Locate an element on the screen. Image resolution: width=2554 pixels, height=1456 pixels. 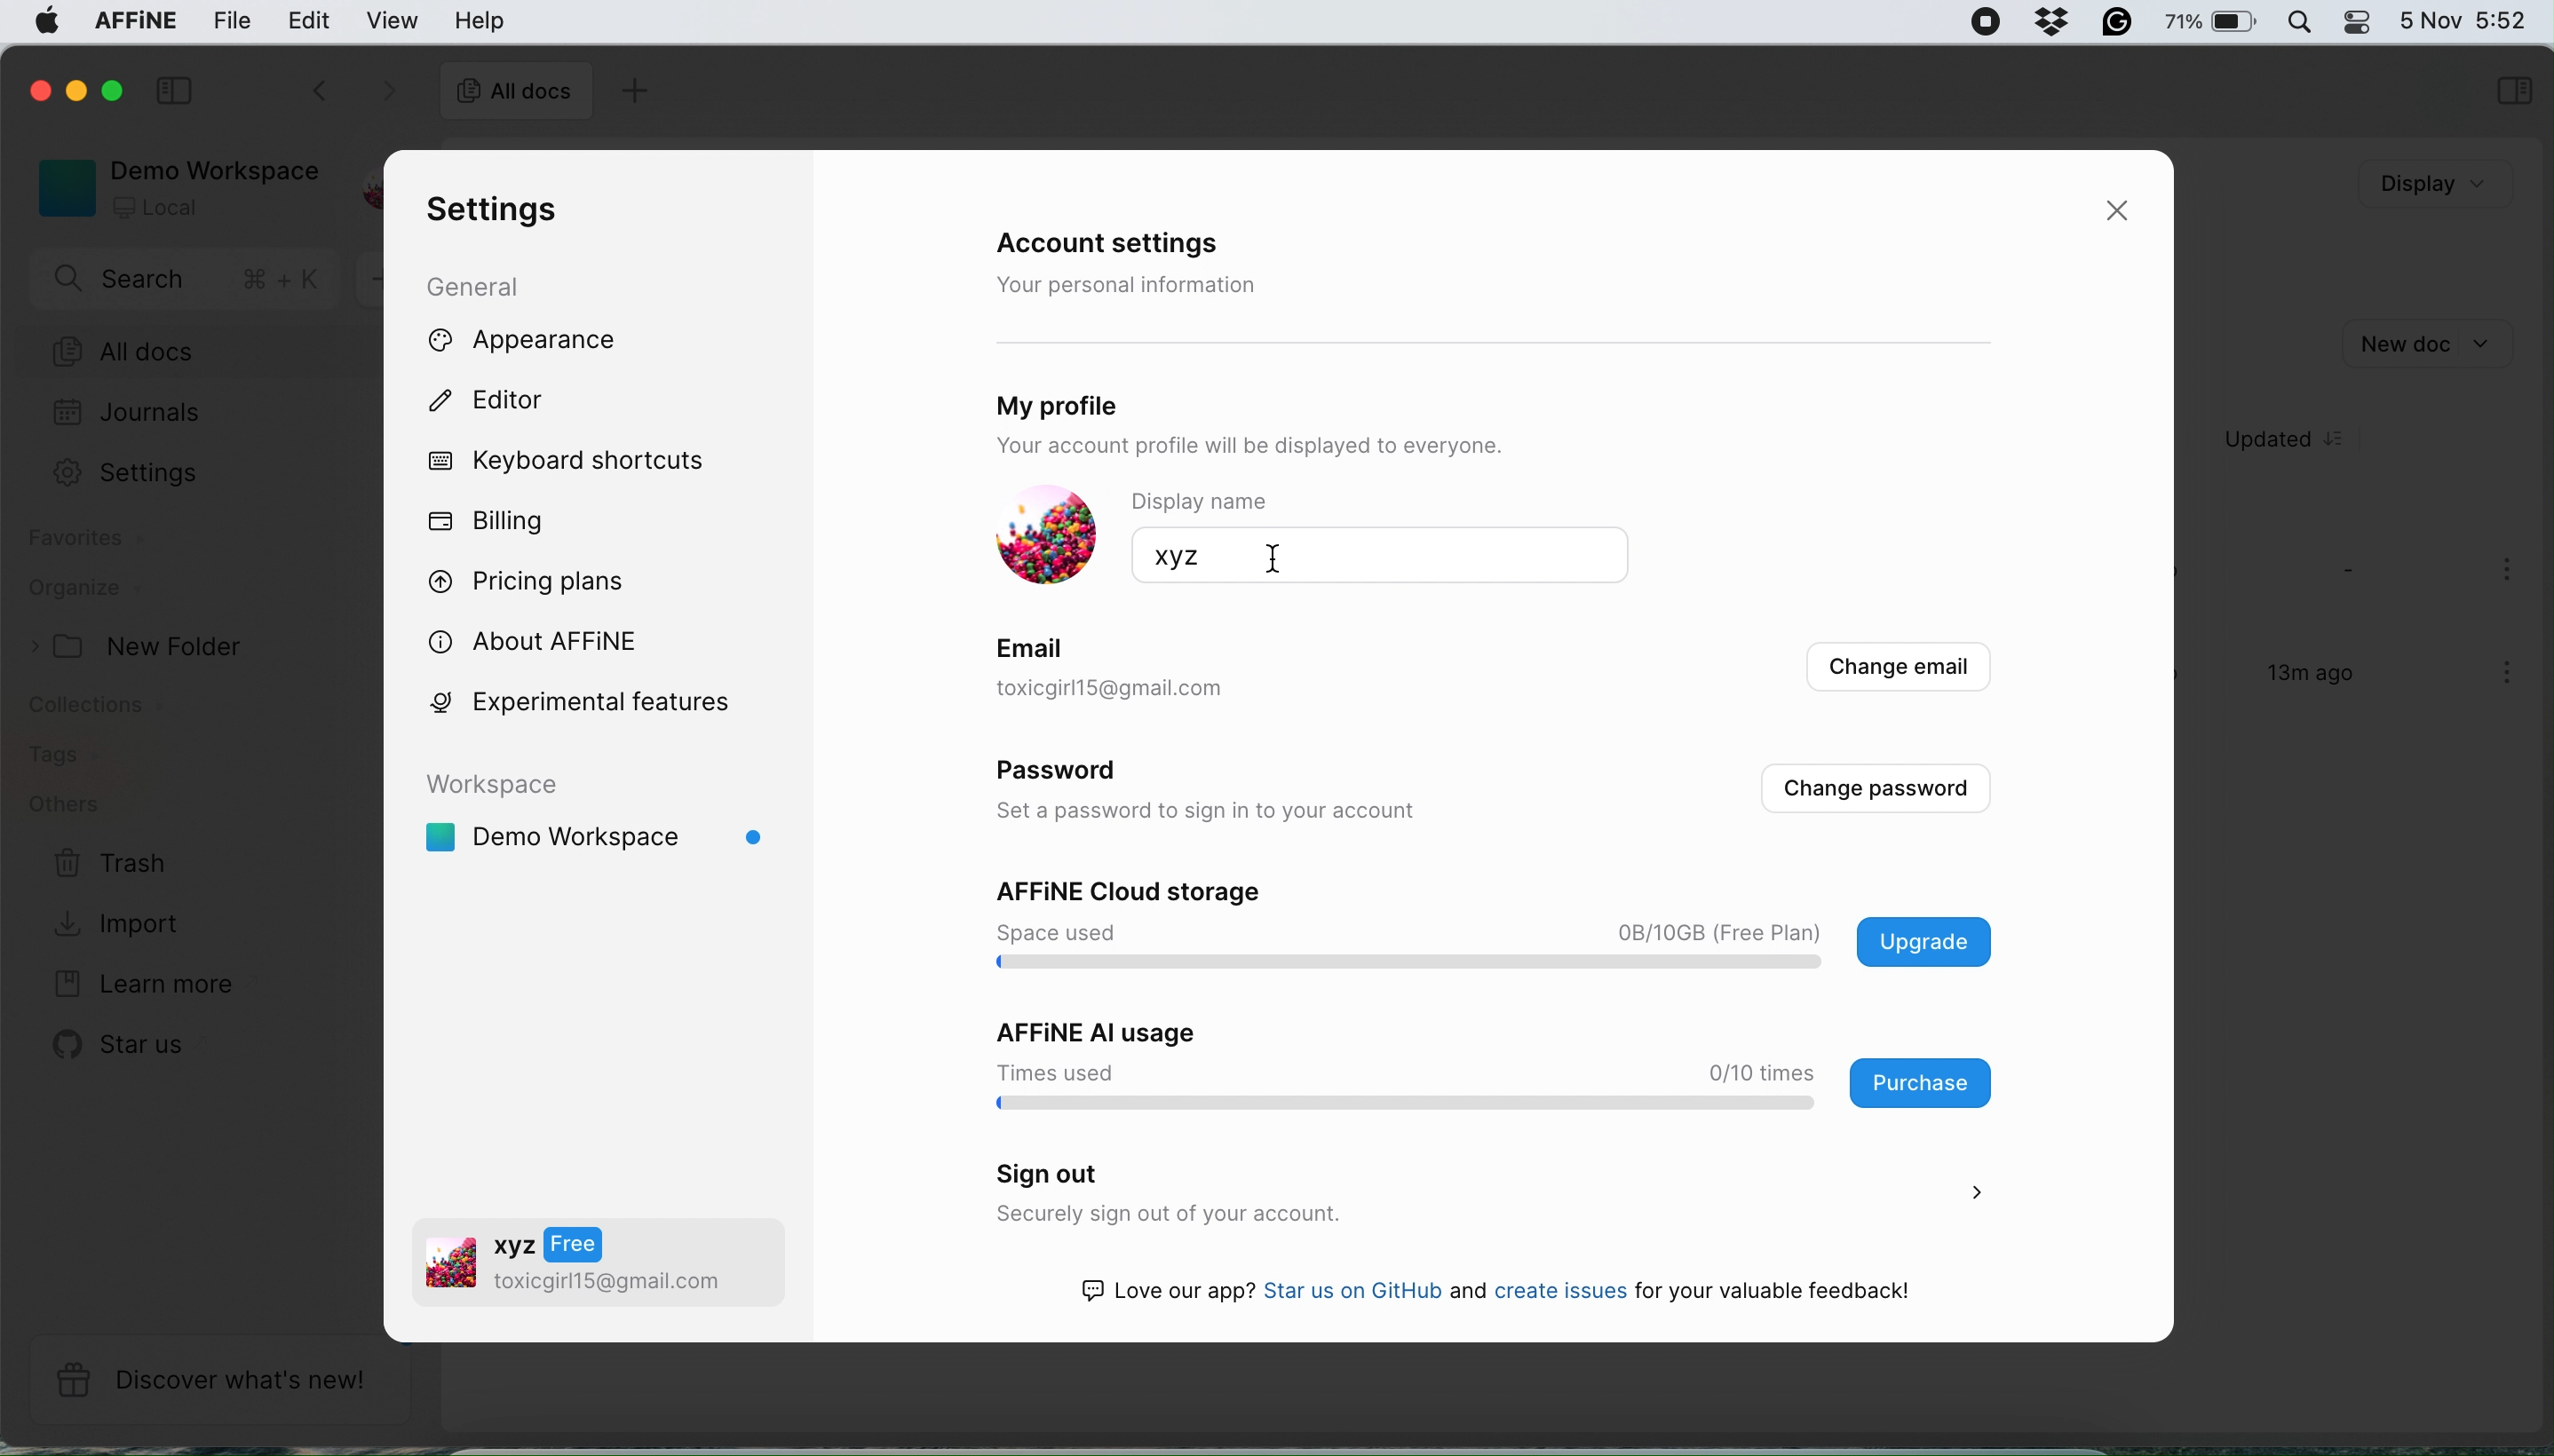
grammarly is located at coordinates (2045, 19).